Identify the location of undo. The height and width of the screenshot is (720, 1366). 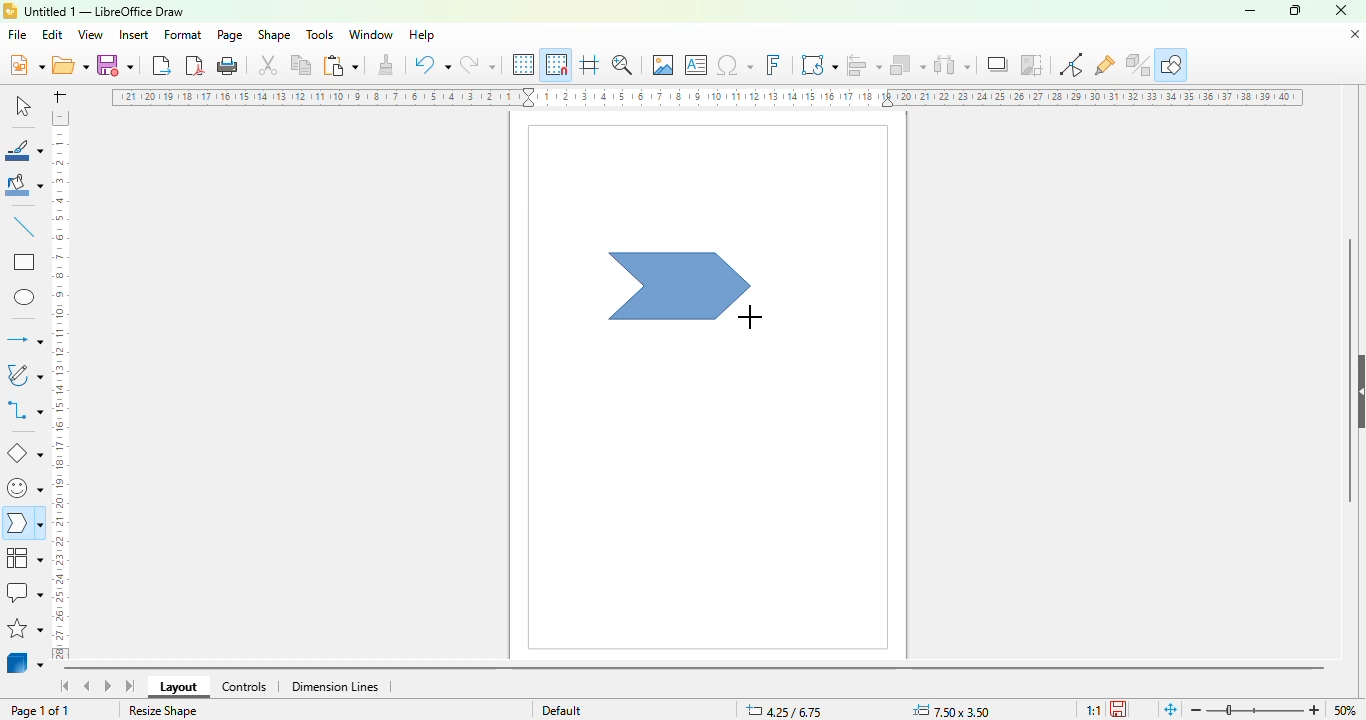
(432, 64).